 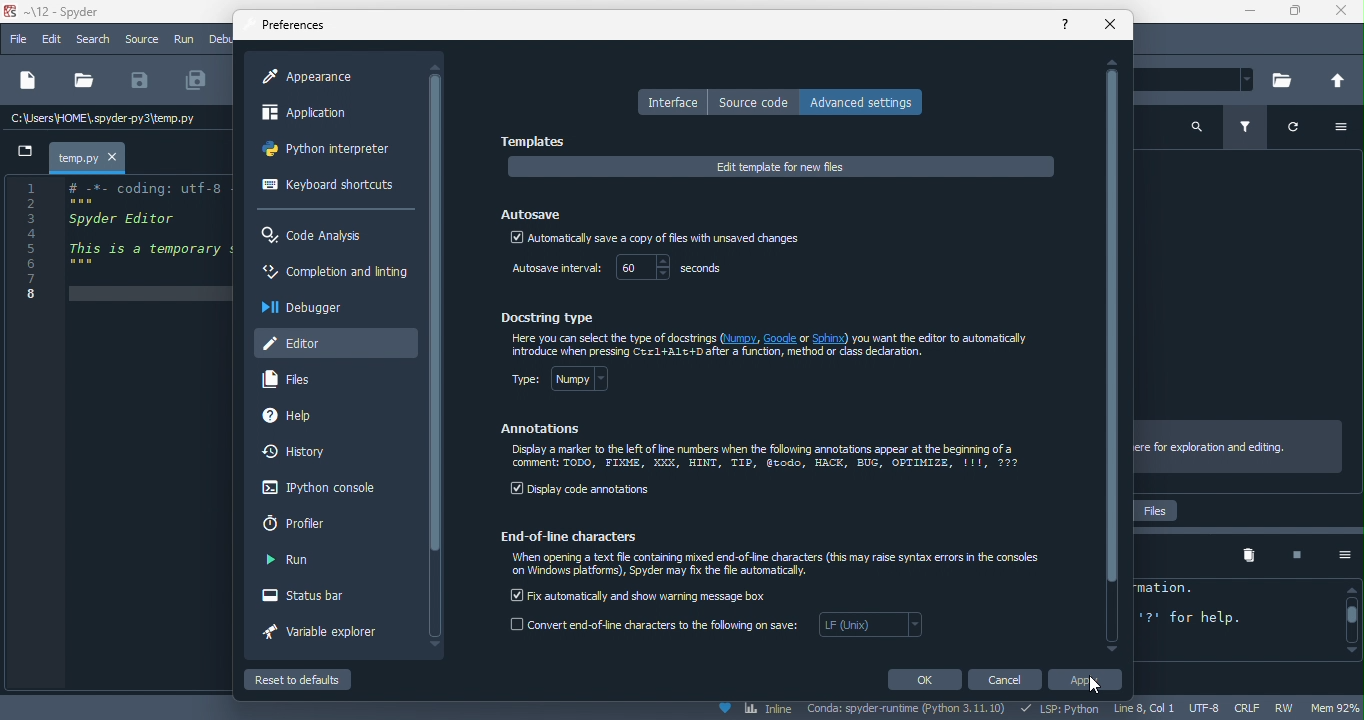 What do you see at coordinates (1066, 23) in the screenshot?
I see `help` at bounding box center [1066, 23].